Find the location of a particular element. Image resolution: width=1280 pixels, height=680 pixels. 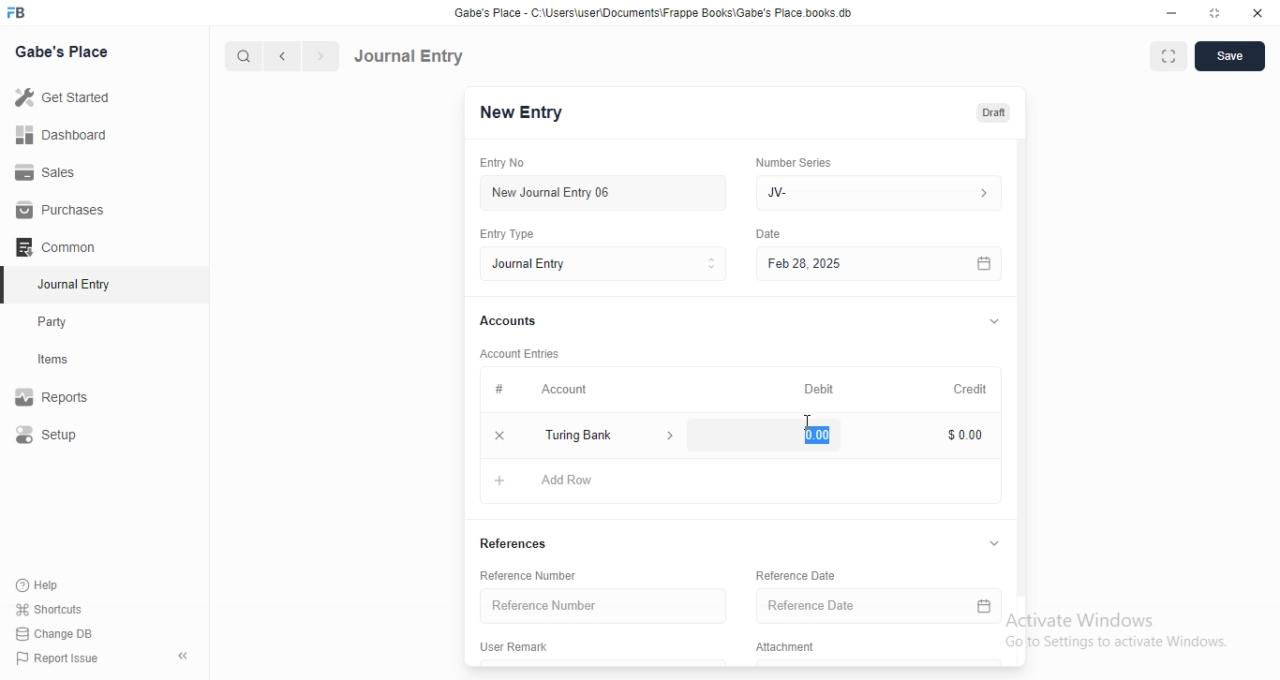

items is located at coordinates (66, 361).